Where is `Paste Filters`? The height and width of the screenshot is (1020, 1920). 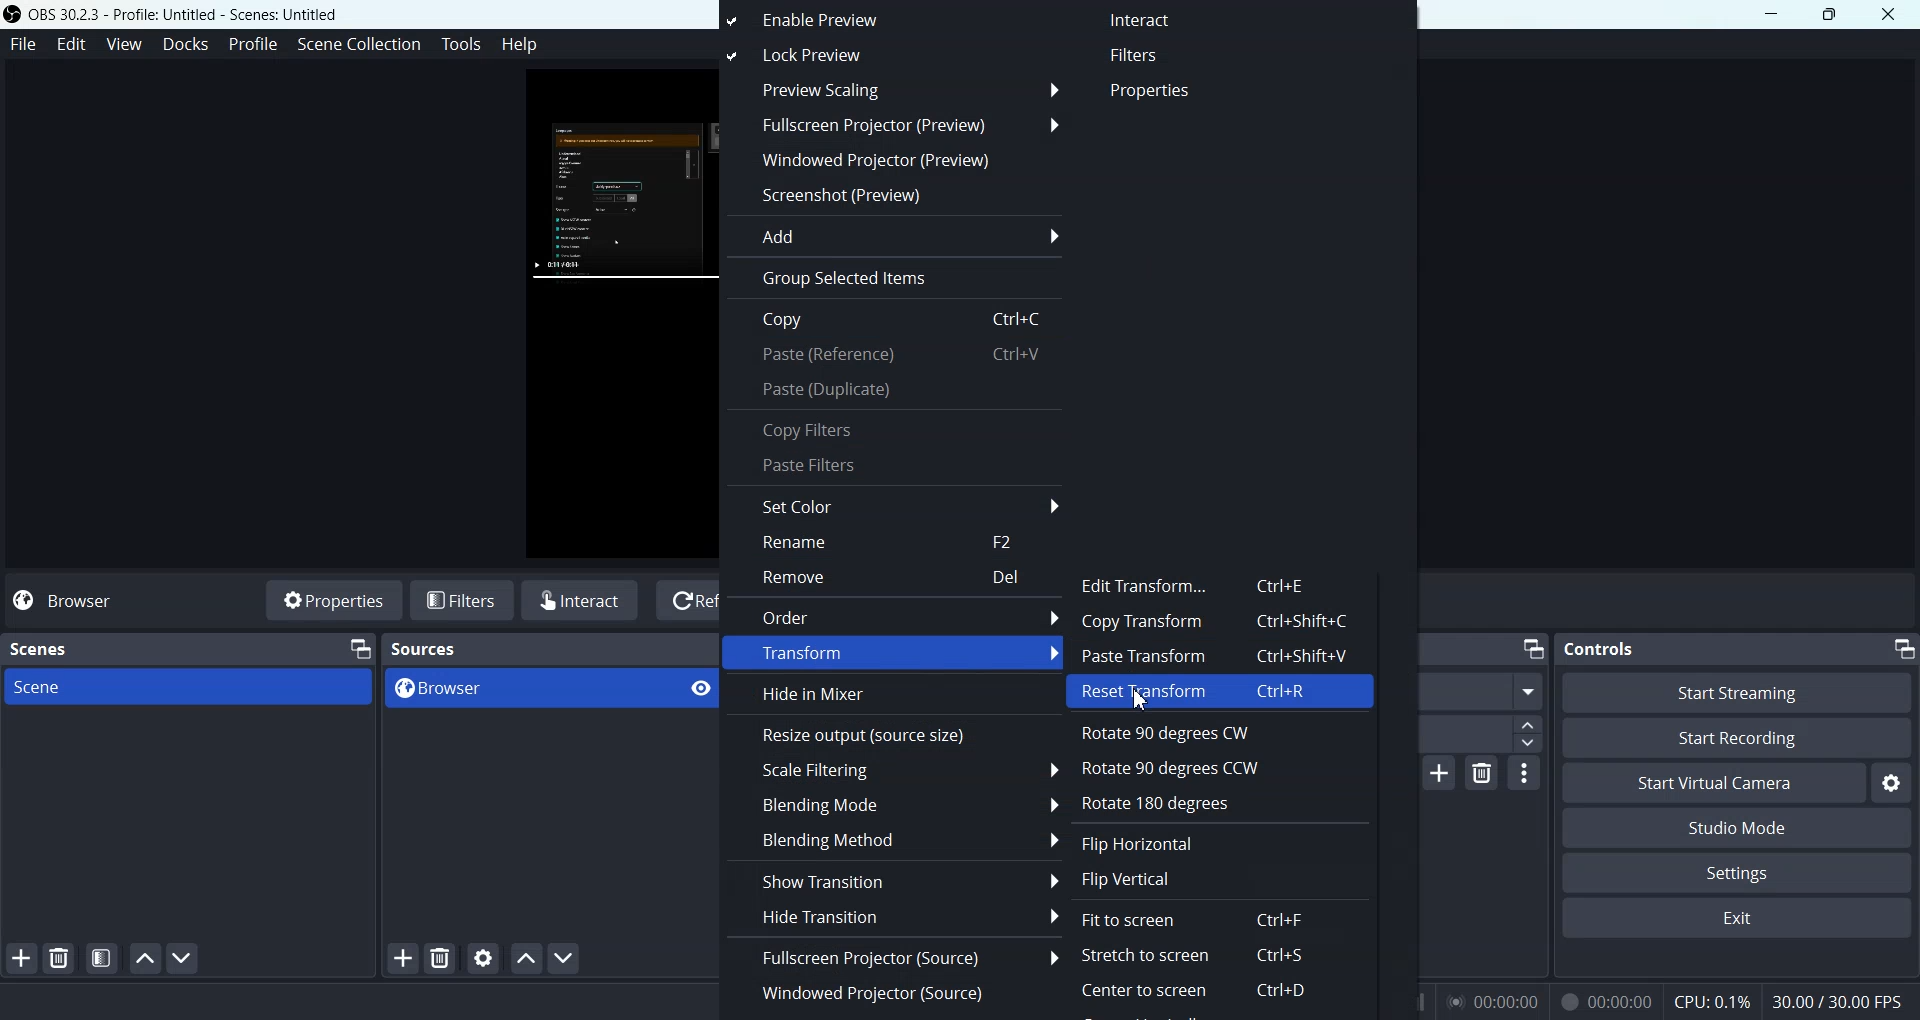 Paste Filters is located at coordinates (896, 467).